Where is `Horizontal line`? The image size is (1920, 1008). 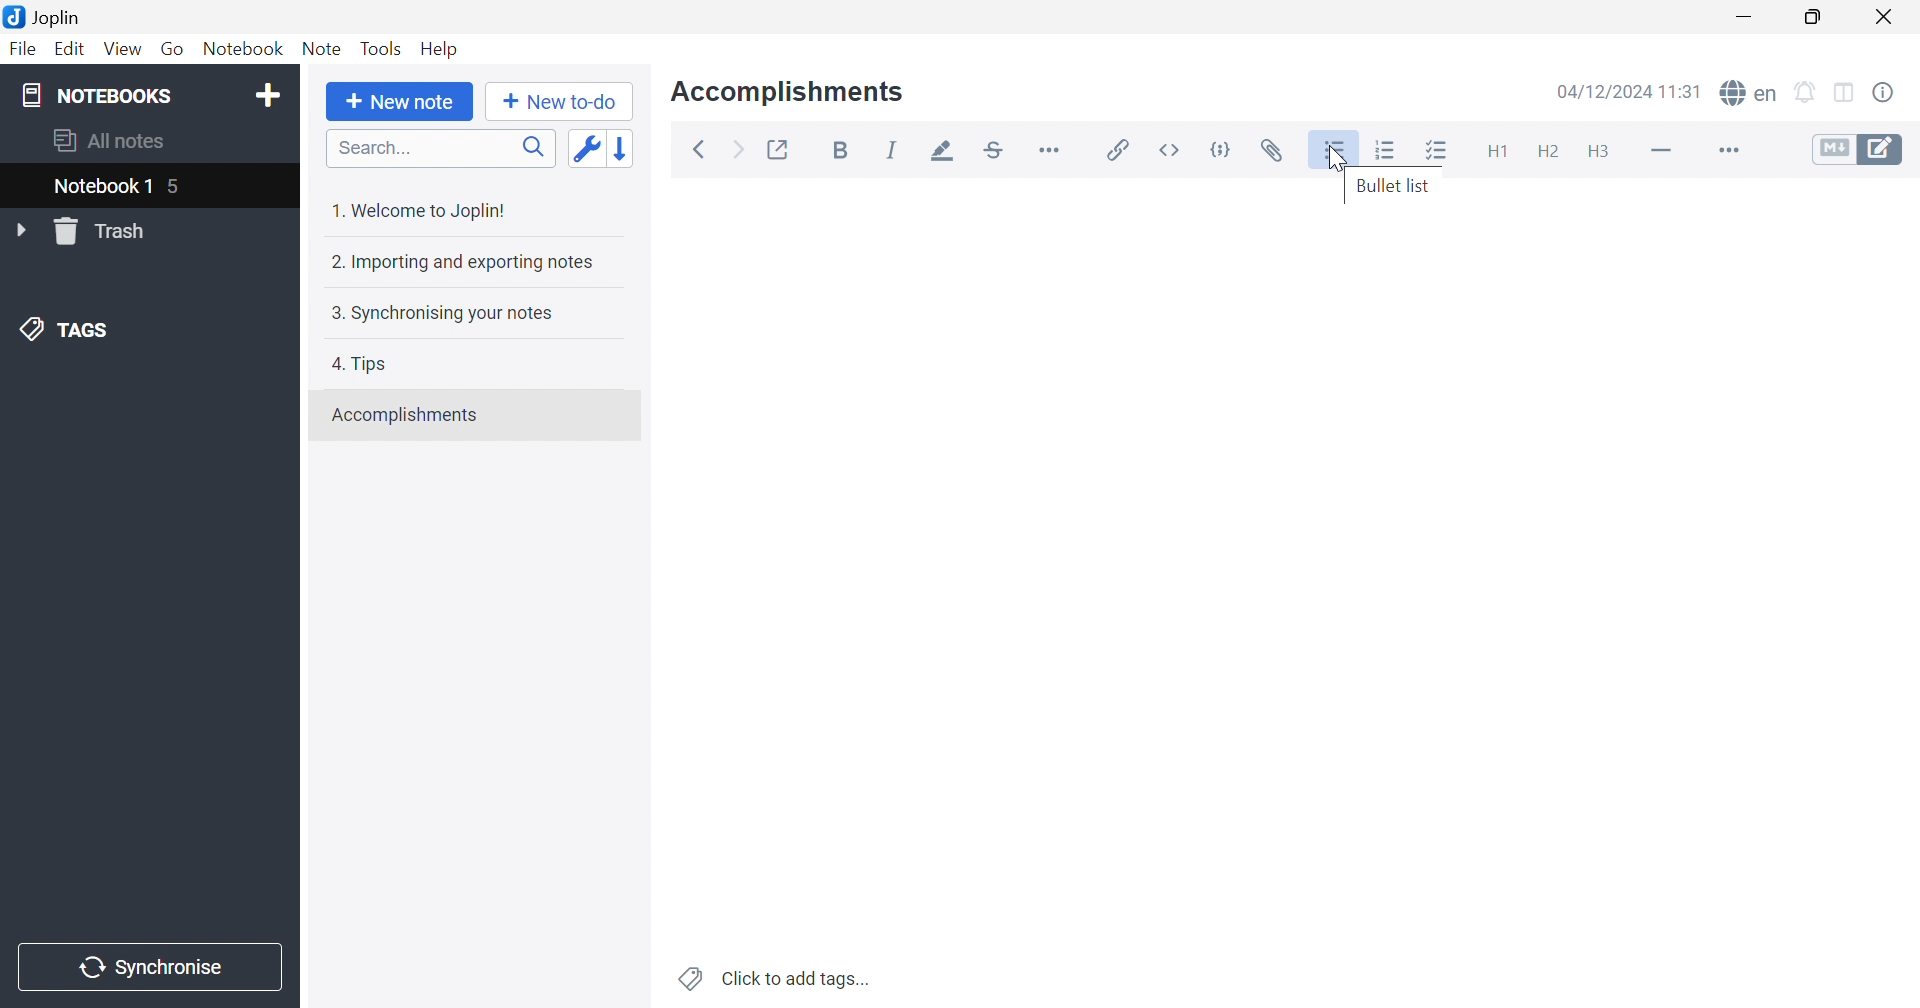
Horizontal line is located at coordinates (1665, 153).